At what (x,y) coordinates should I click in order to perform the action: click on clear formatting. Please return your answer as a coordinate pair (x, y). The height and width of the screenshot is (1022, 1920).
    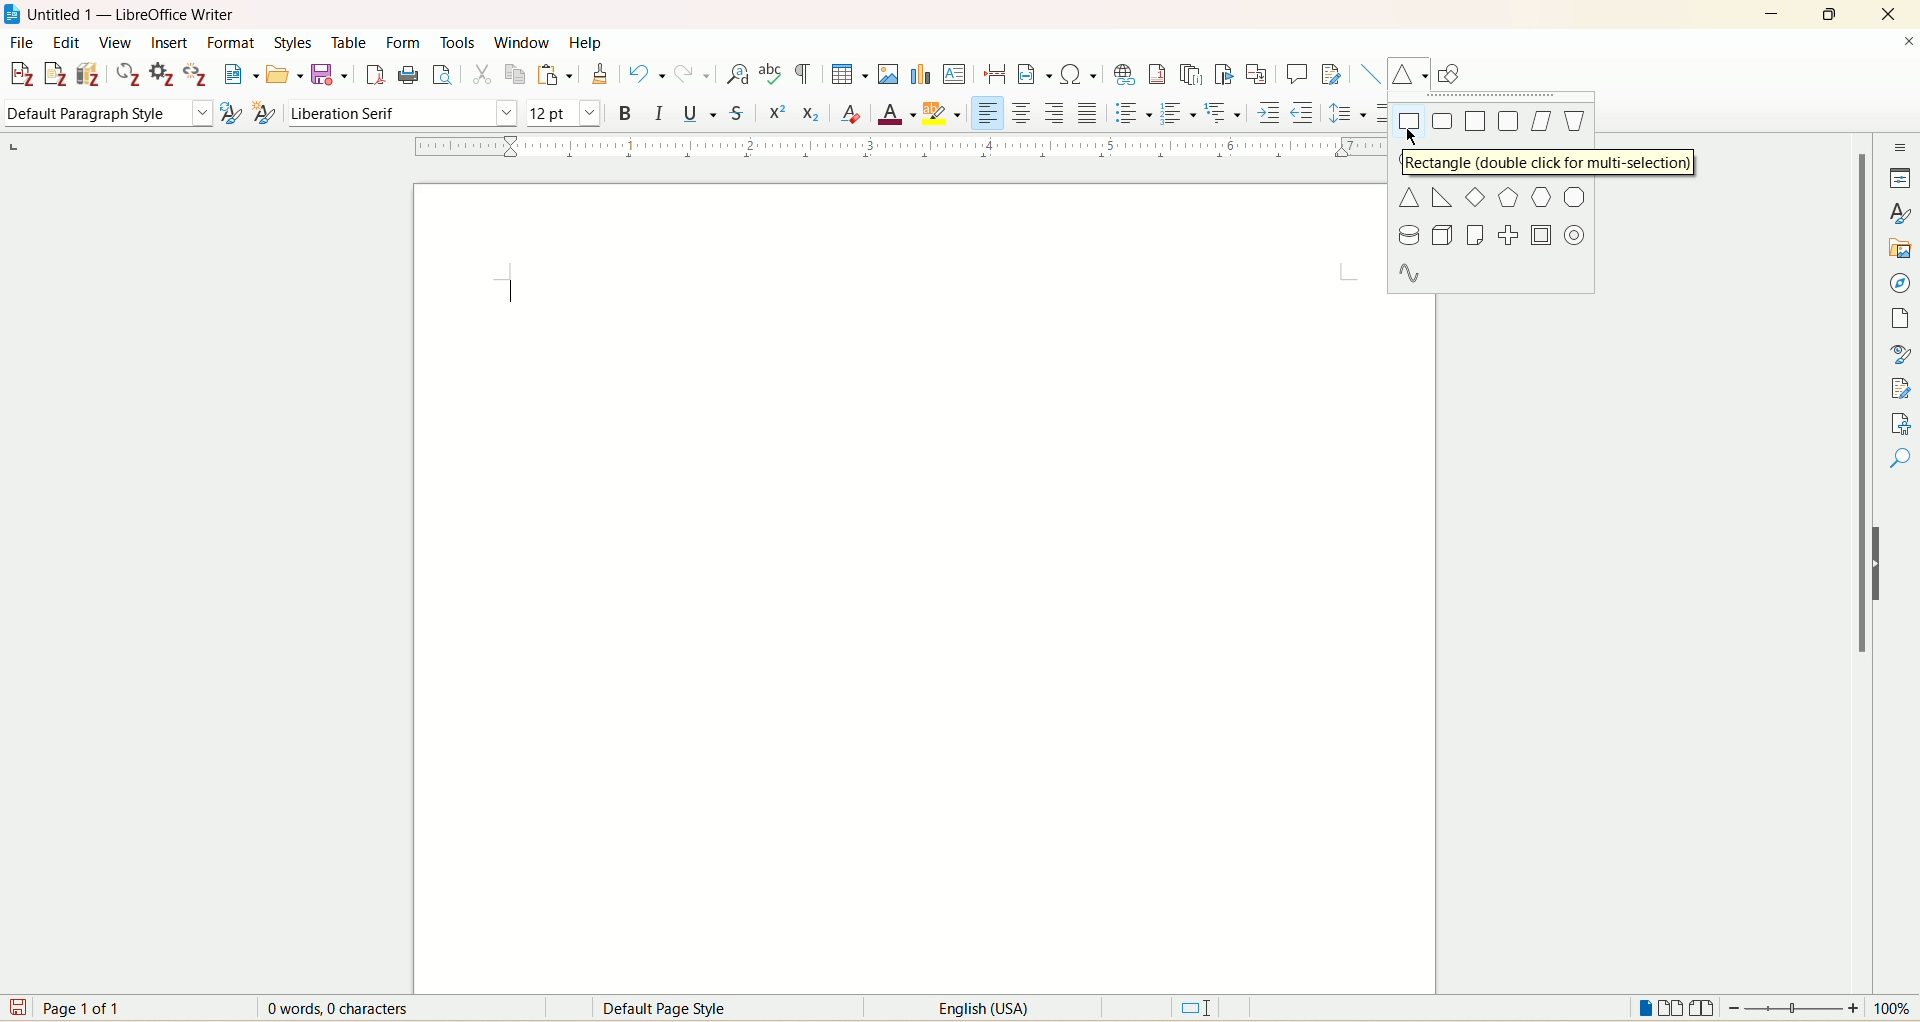
    Looking at the image, I should click on (852, 114).